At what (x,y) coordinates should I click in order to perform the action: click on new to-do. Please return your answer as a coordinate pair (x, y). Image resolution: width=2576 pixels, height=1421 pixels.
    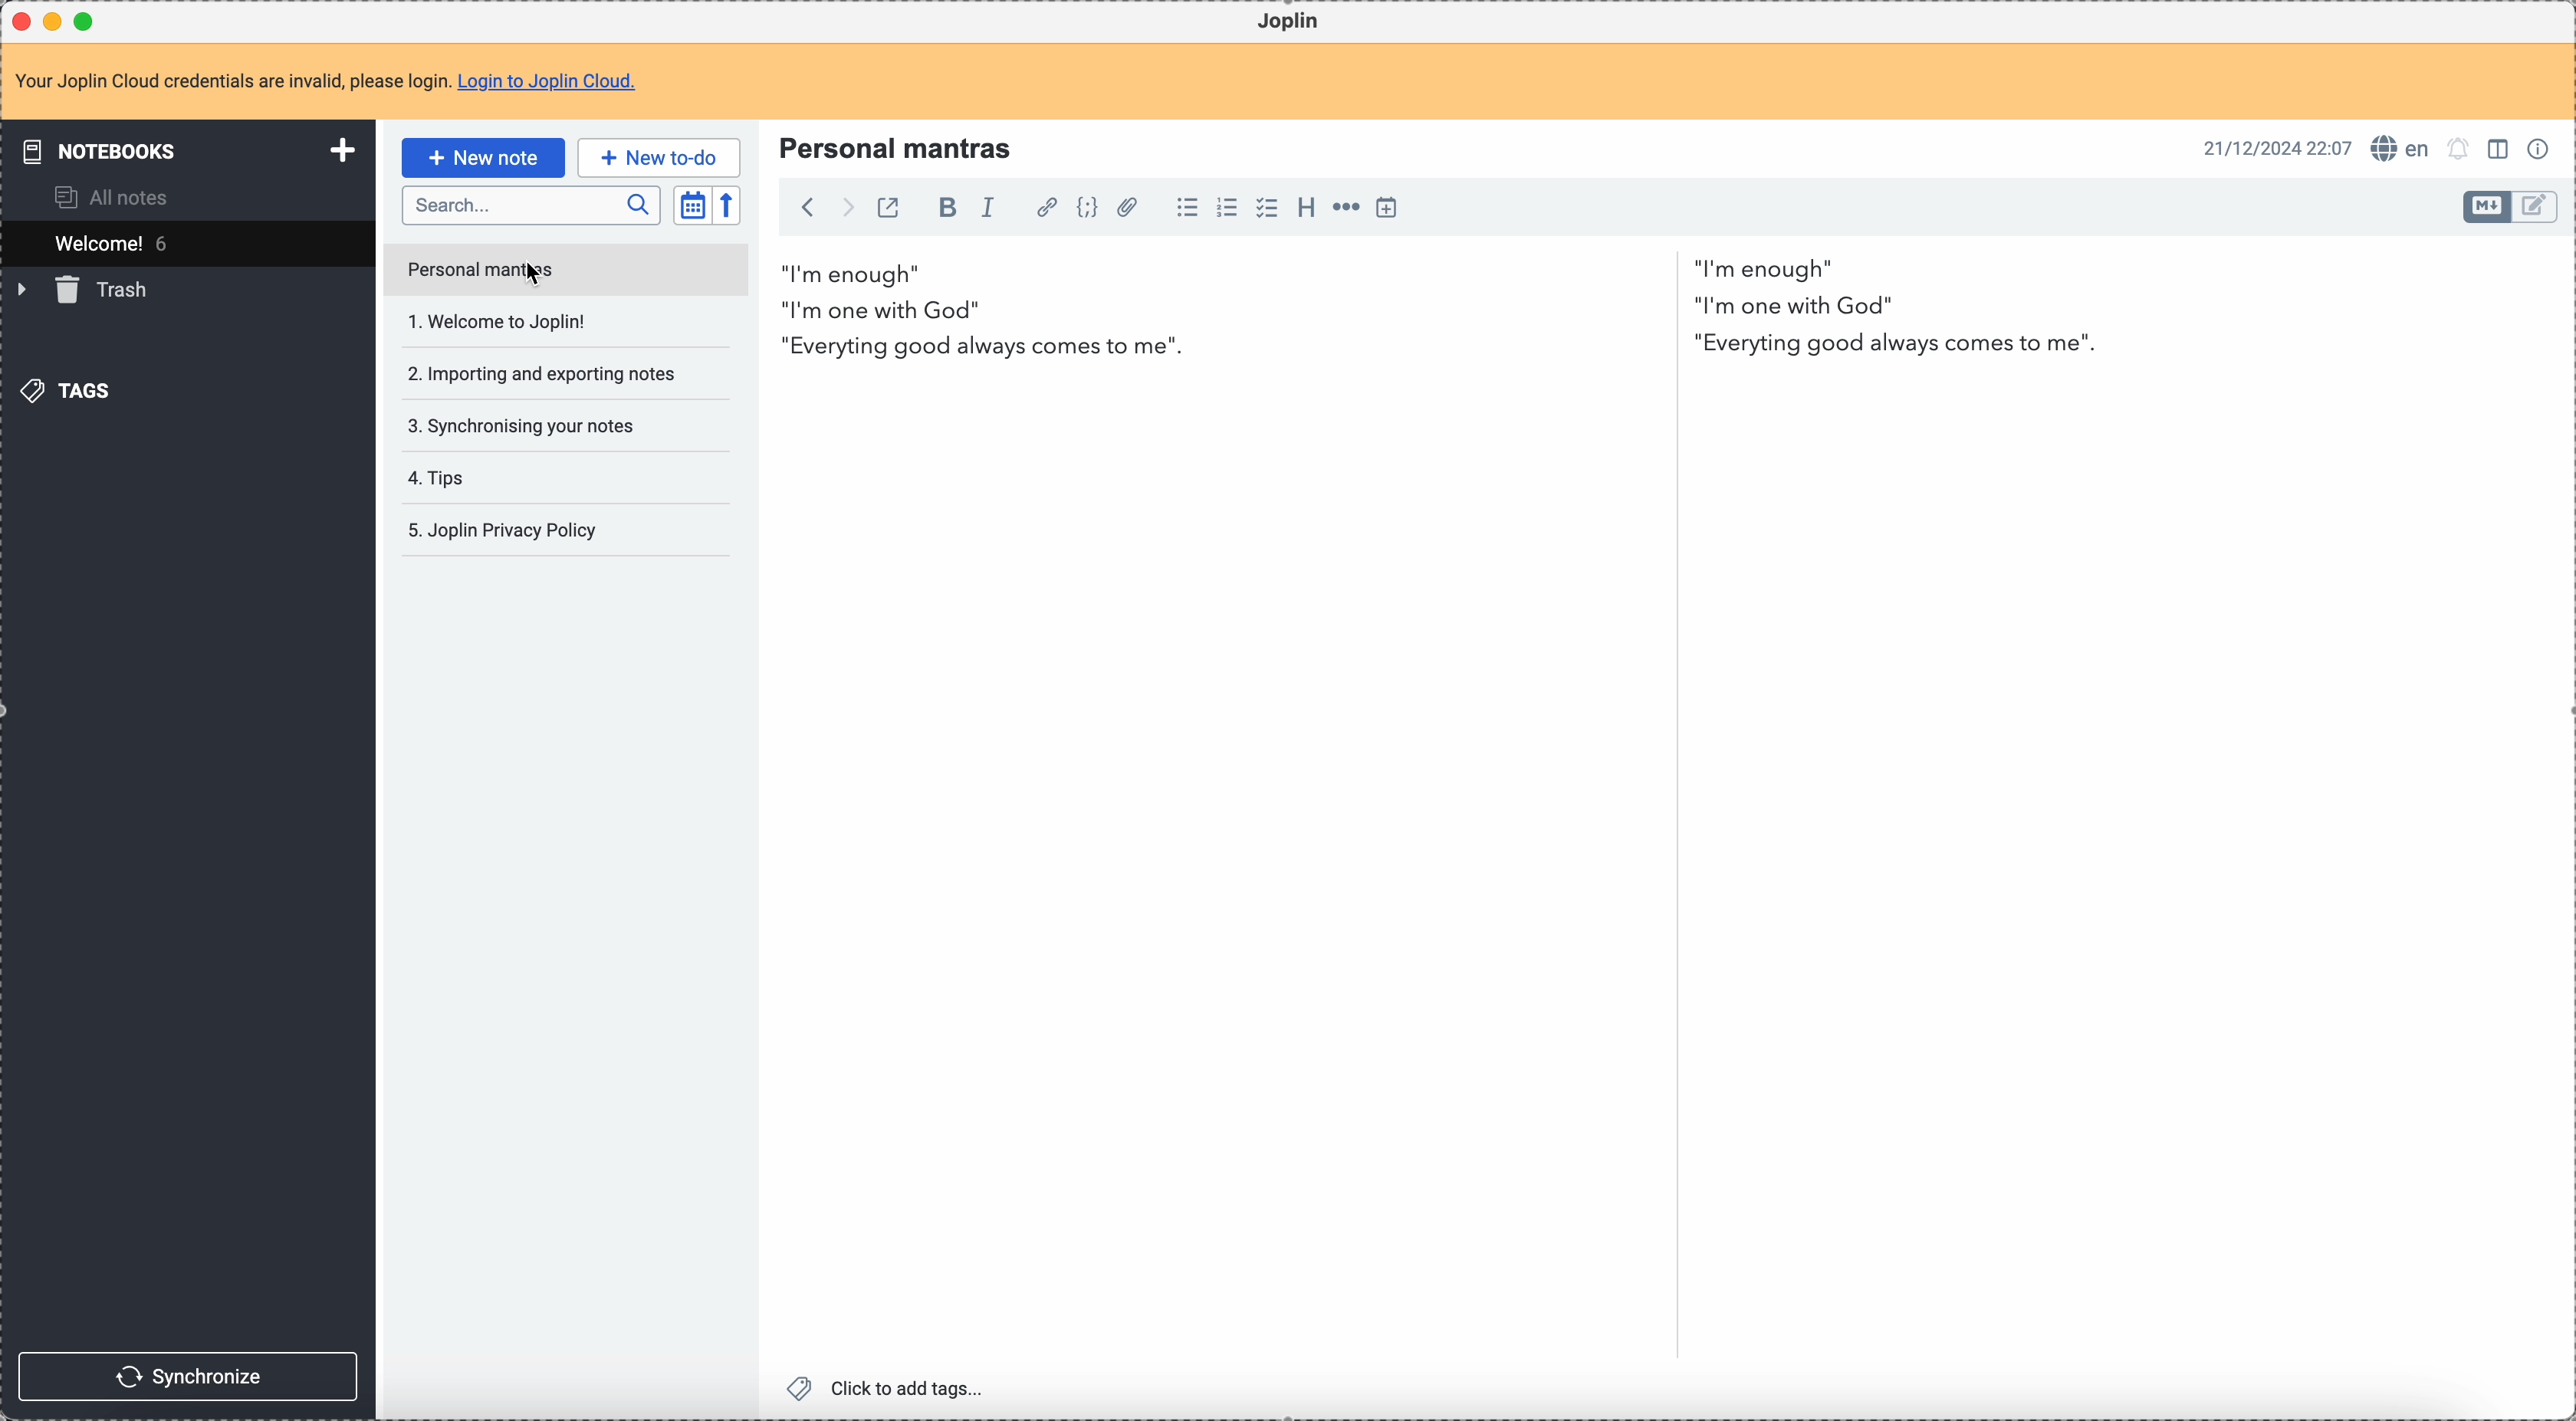
    Looking at the image, I should click on (657, 153).